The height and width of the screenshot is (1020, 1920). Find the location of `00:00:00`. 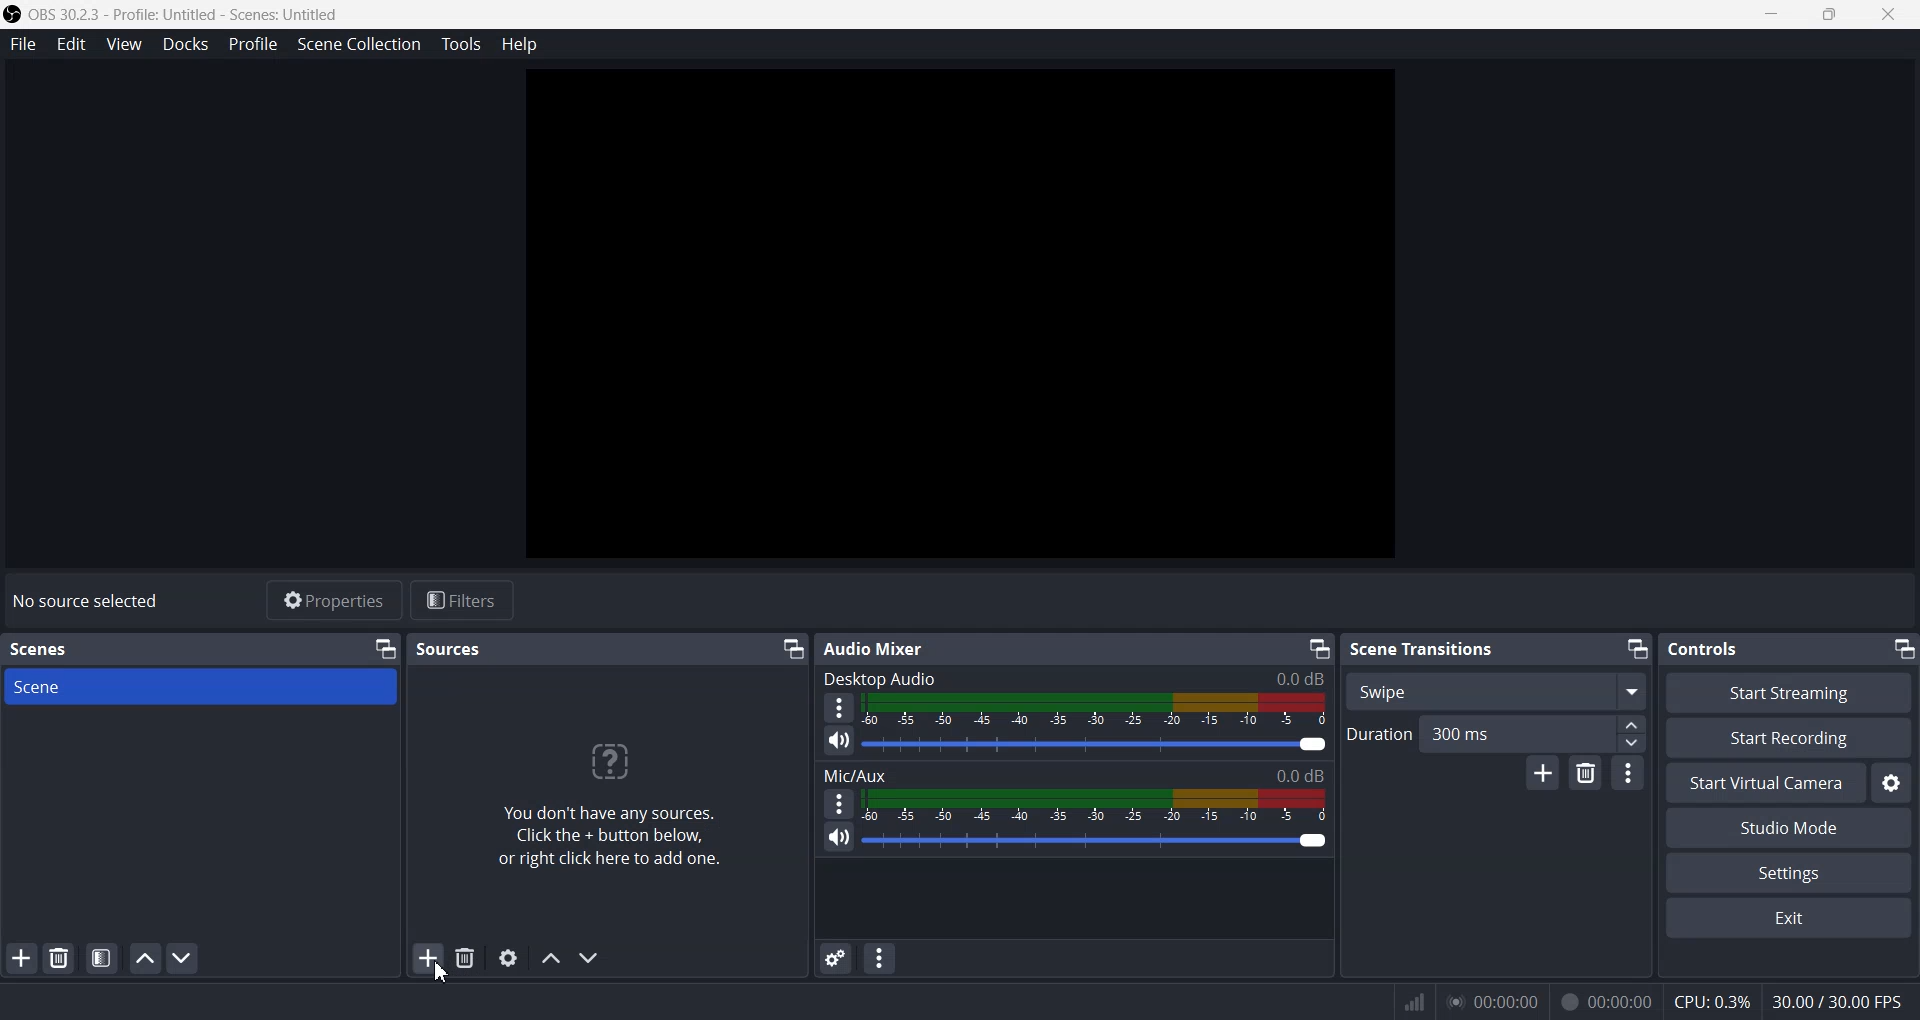

00:00:00 is located at coordinates (1492, 1000).